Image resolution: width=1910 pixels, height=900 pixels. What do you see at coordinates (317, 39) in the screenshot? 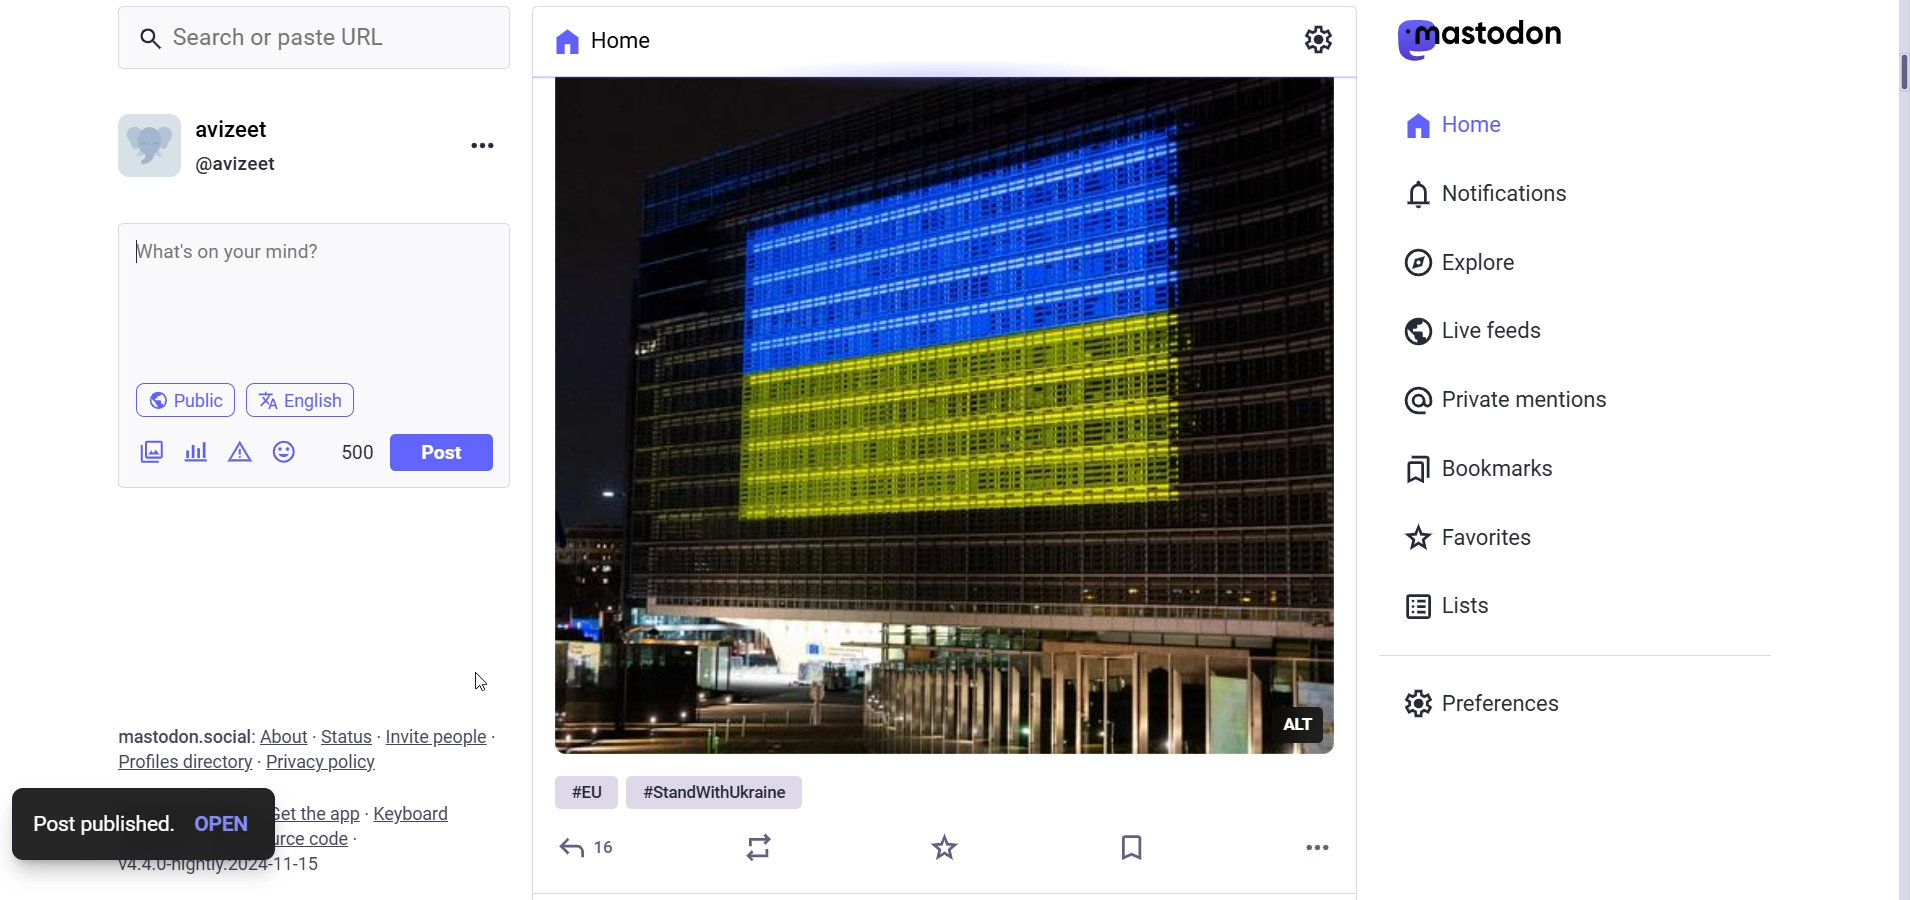
I see `Search` at bounding box center [317, 39].